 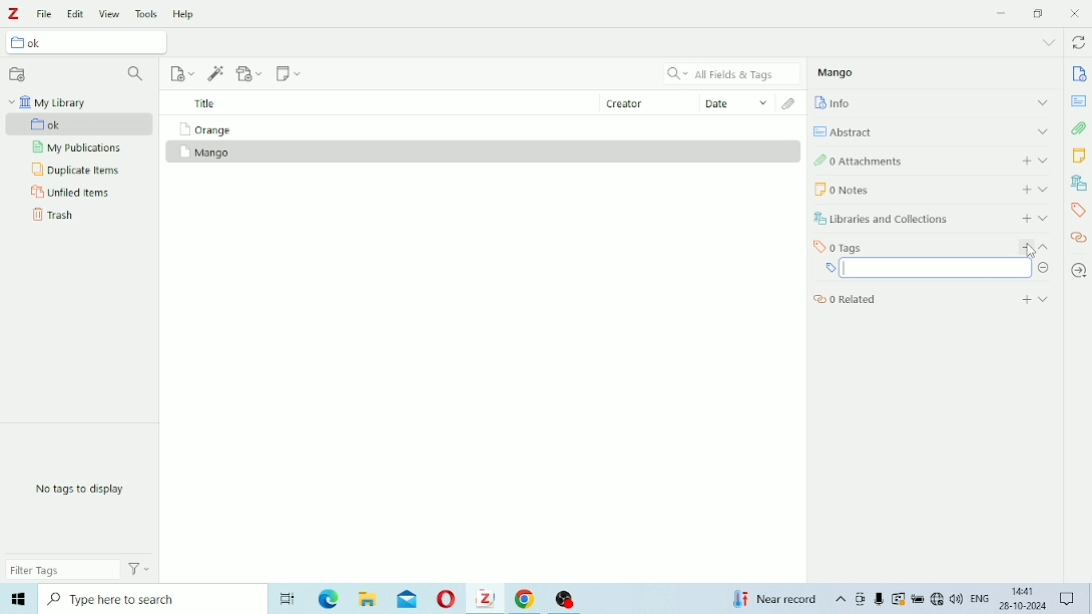 I want to click on File Explorer, so click(x=367, y=600).